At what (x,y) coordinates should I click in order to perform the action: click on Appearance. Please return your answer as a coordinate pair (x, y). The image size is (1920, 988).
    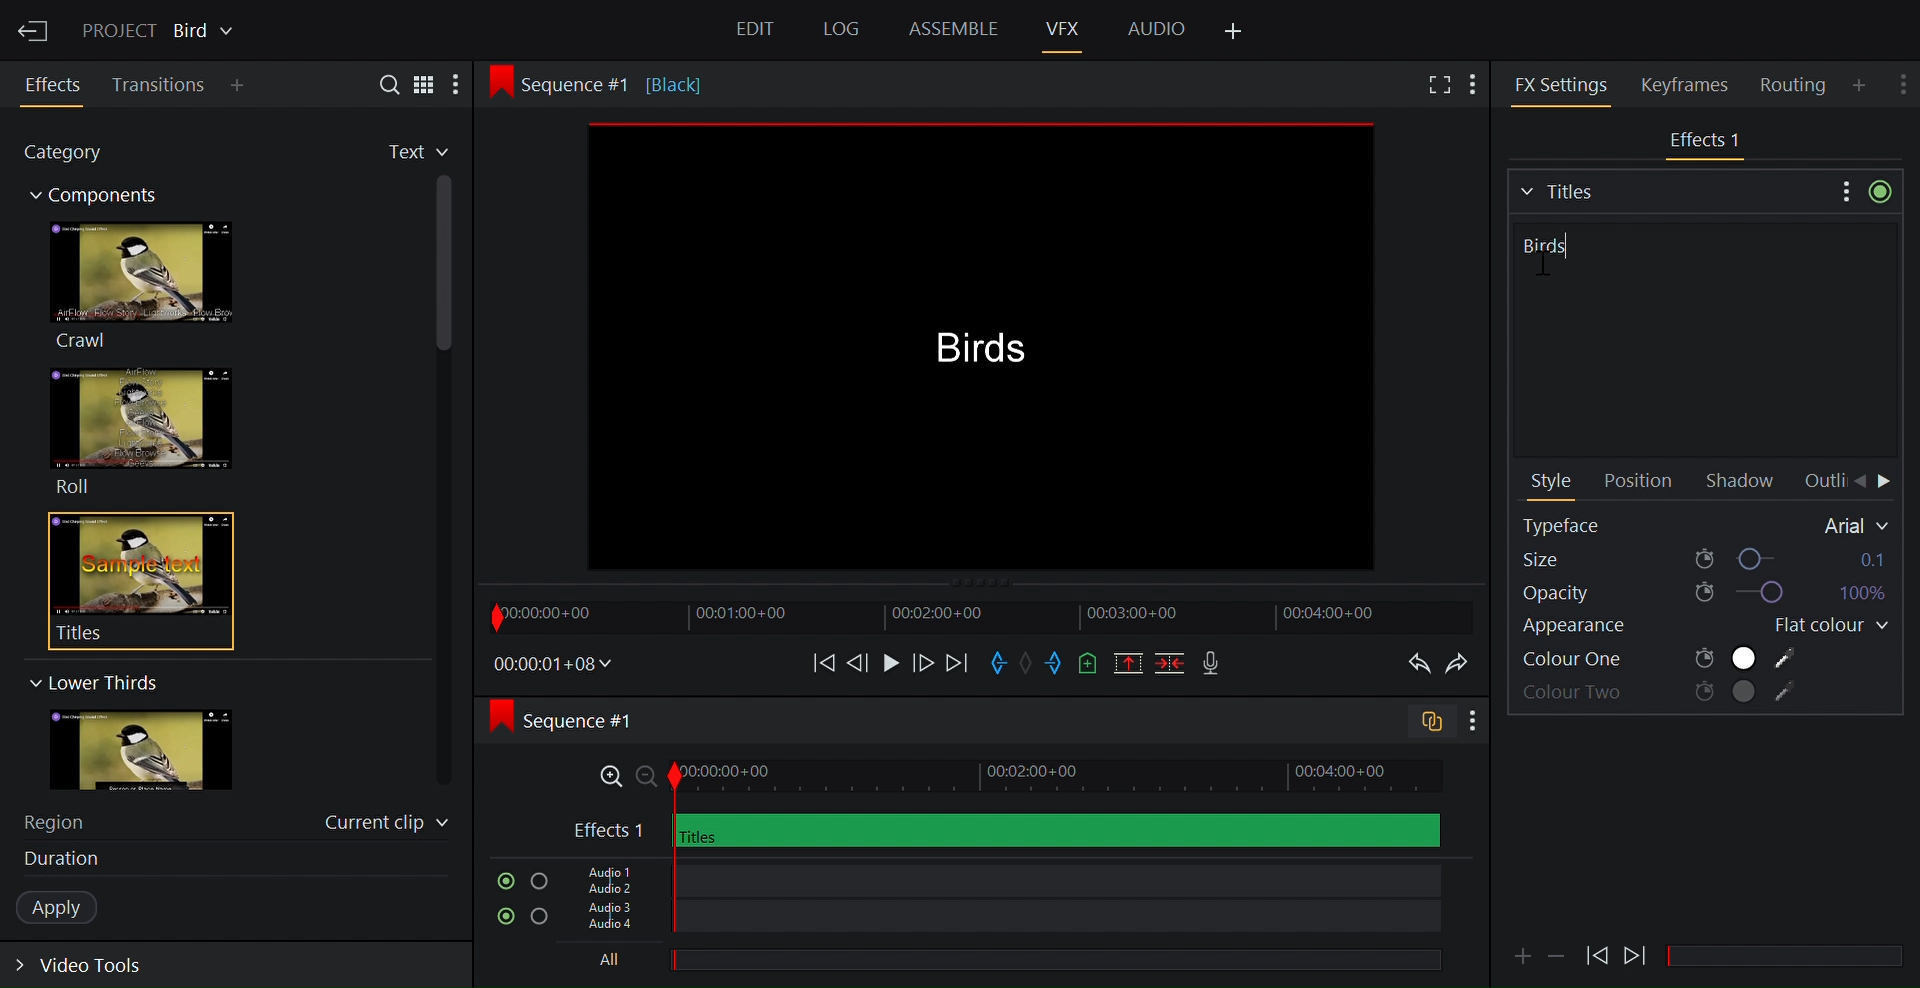
    Looking at the image, I should click on (1598, 629).